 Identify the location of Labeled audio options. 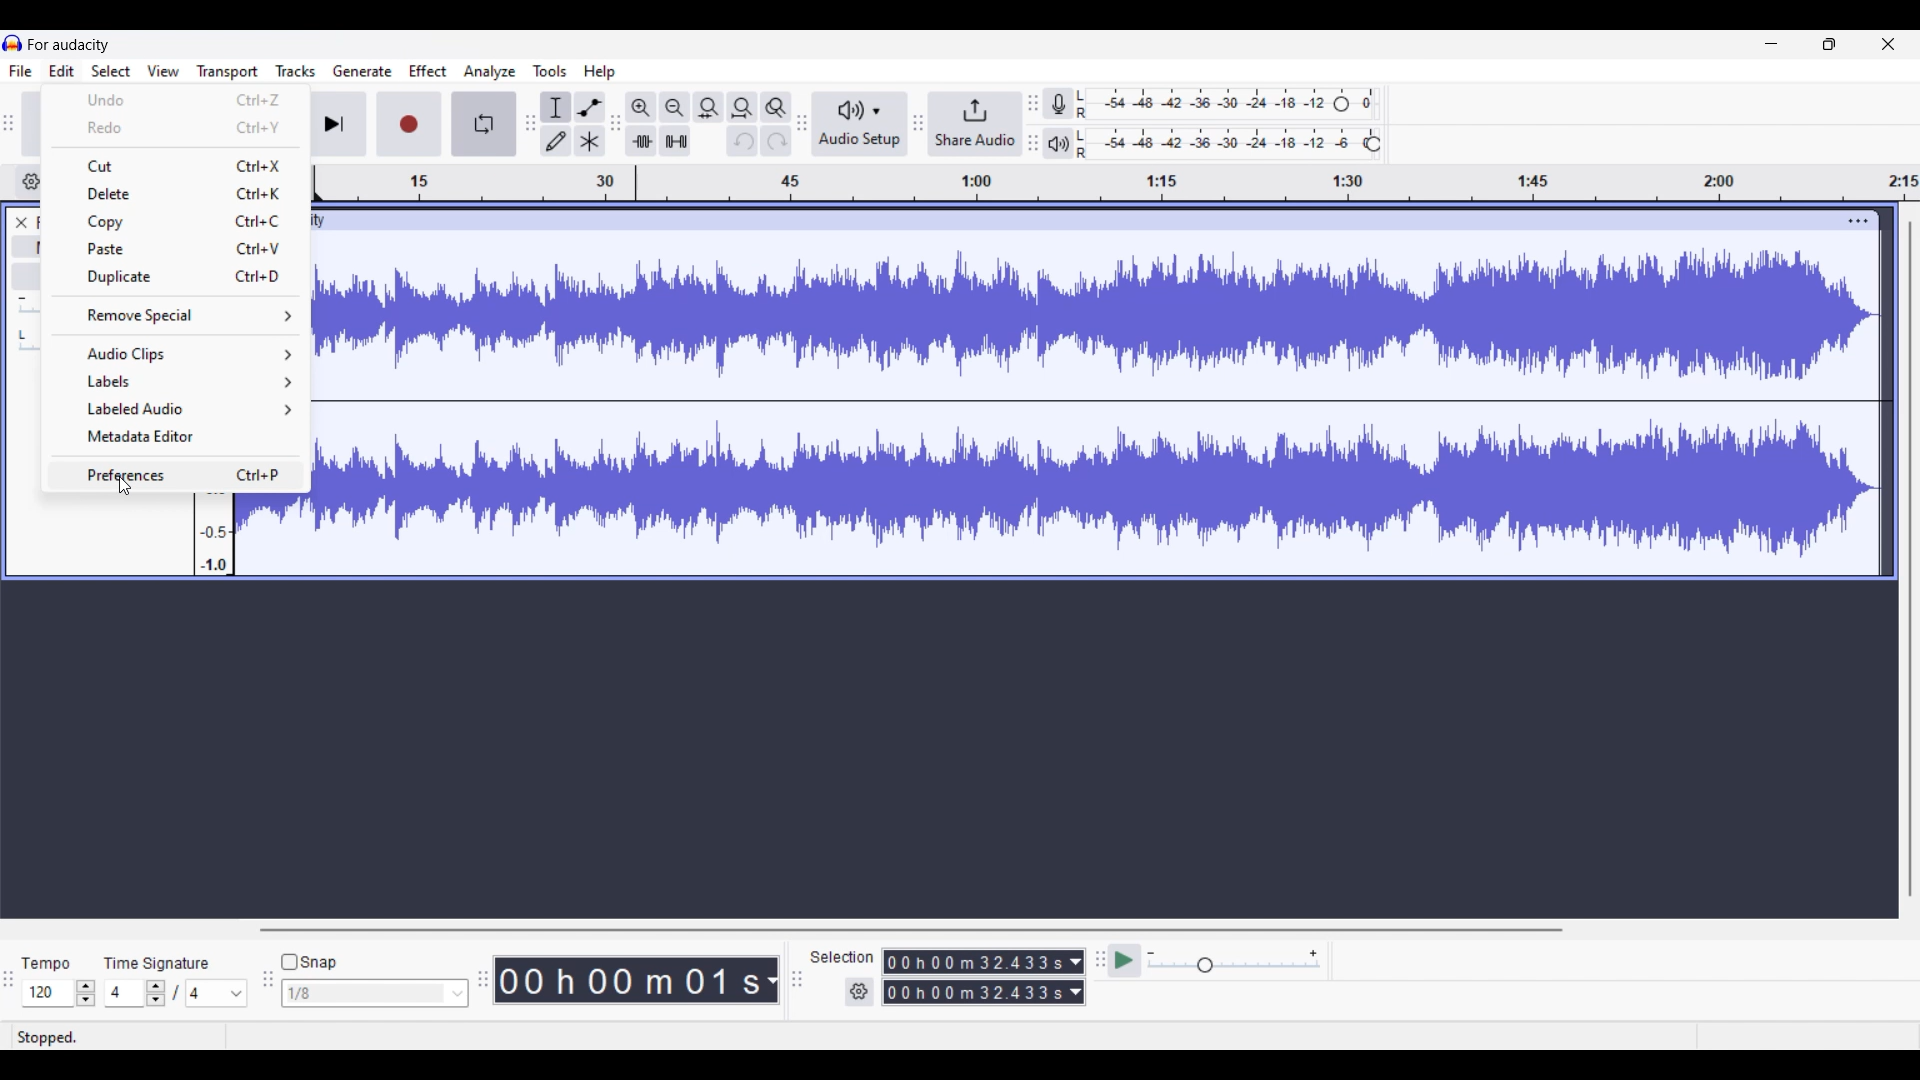
(175, 409).